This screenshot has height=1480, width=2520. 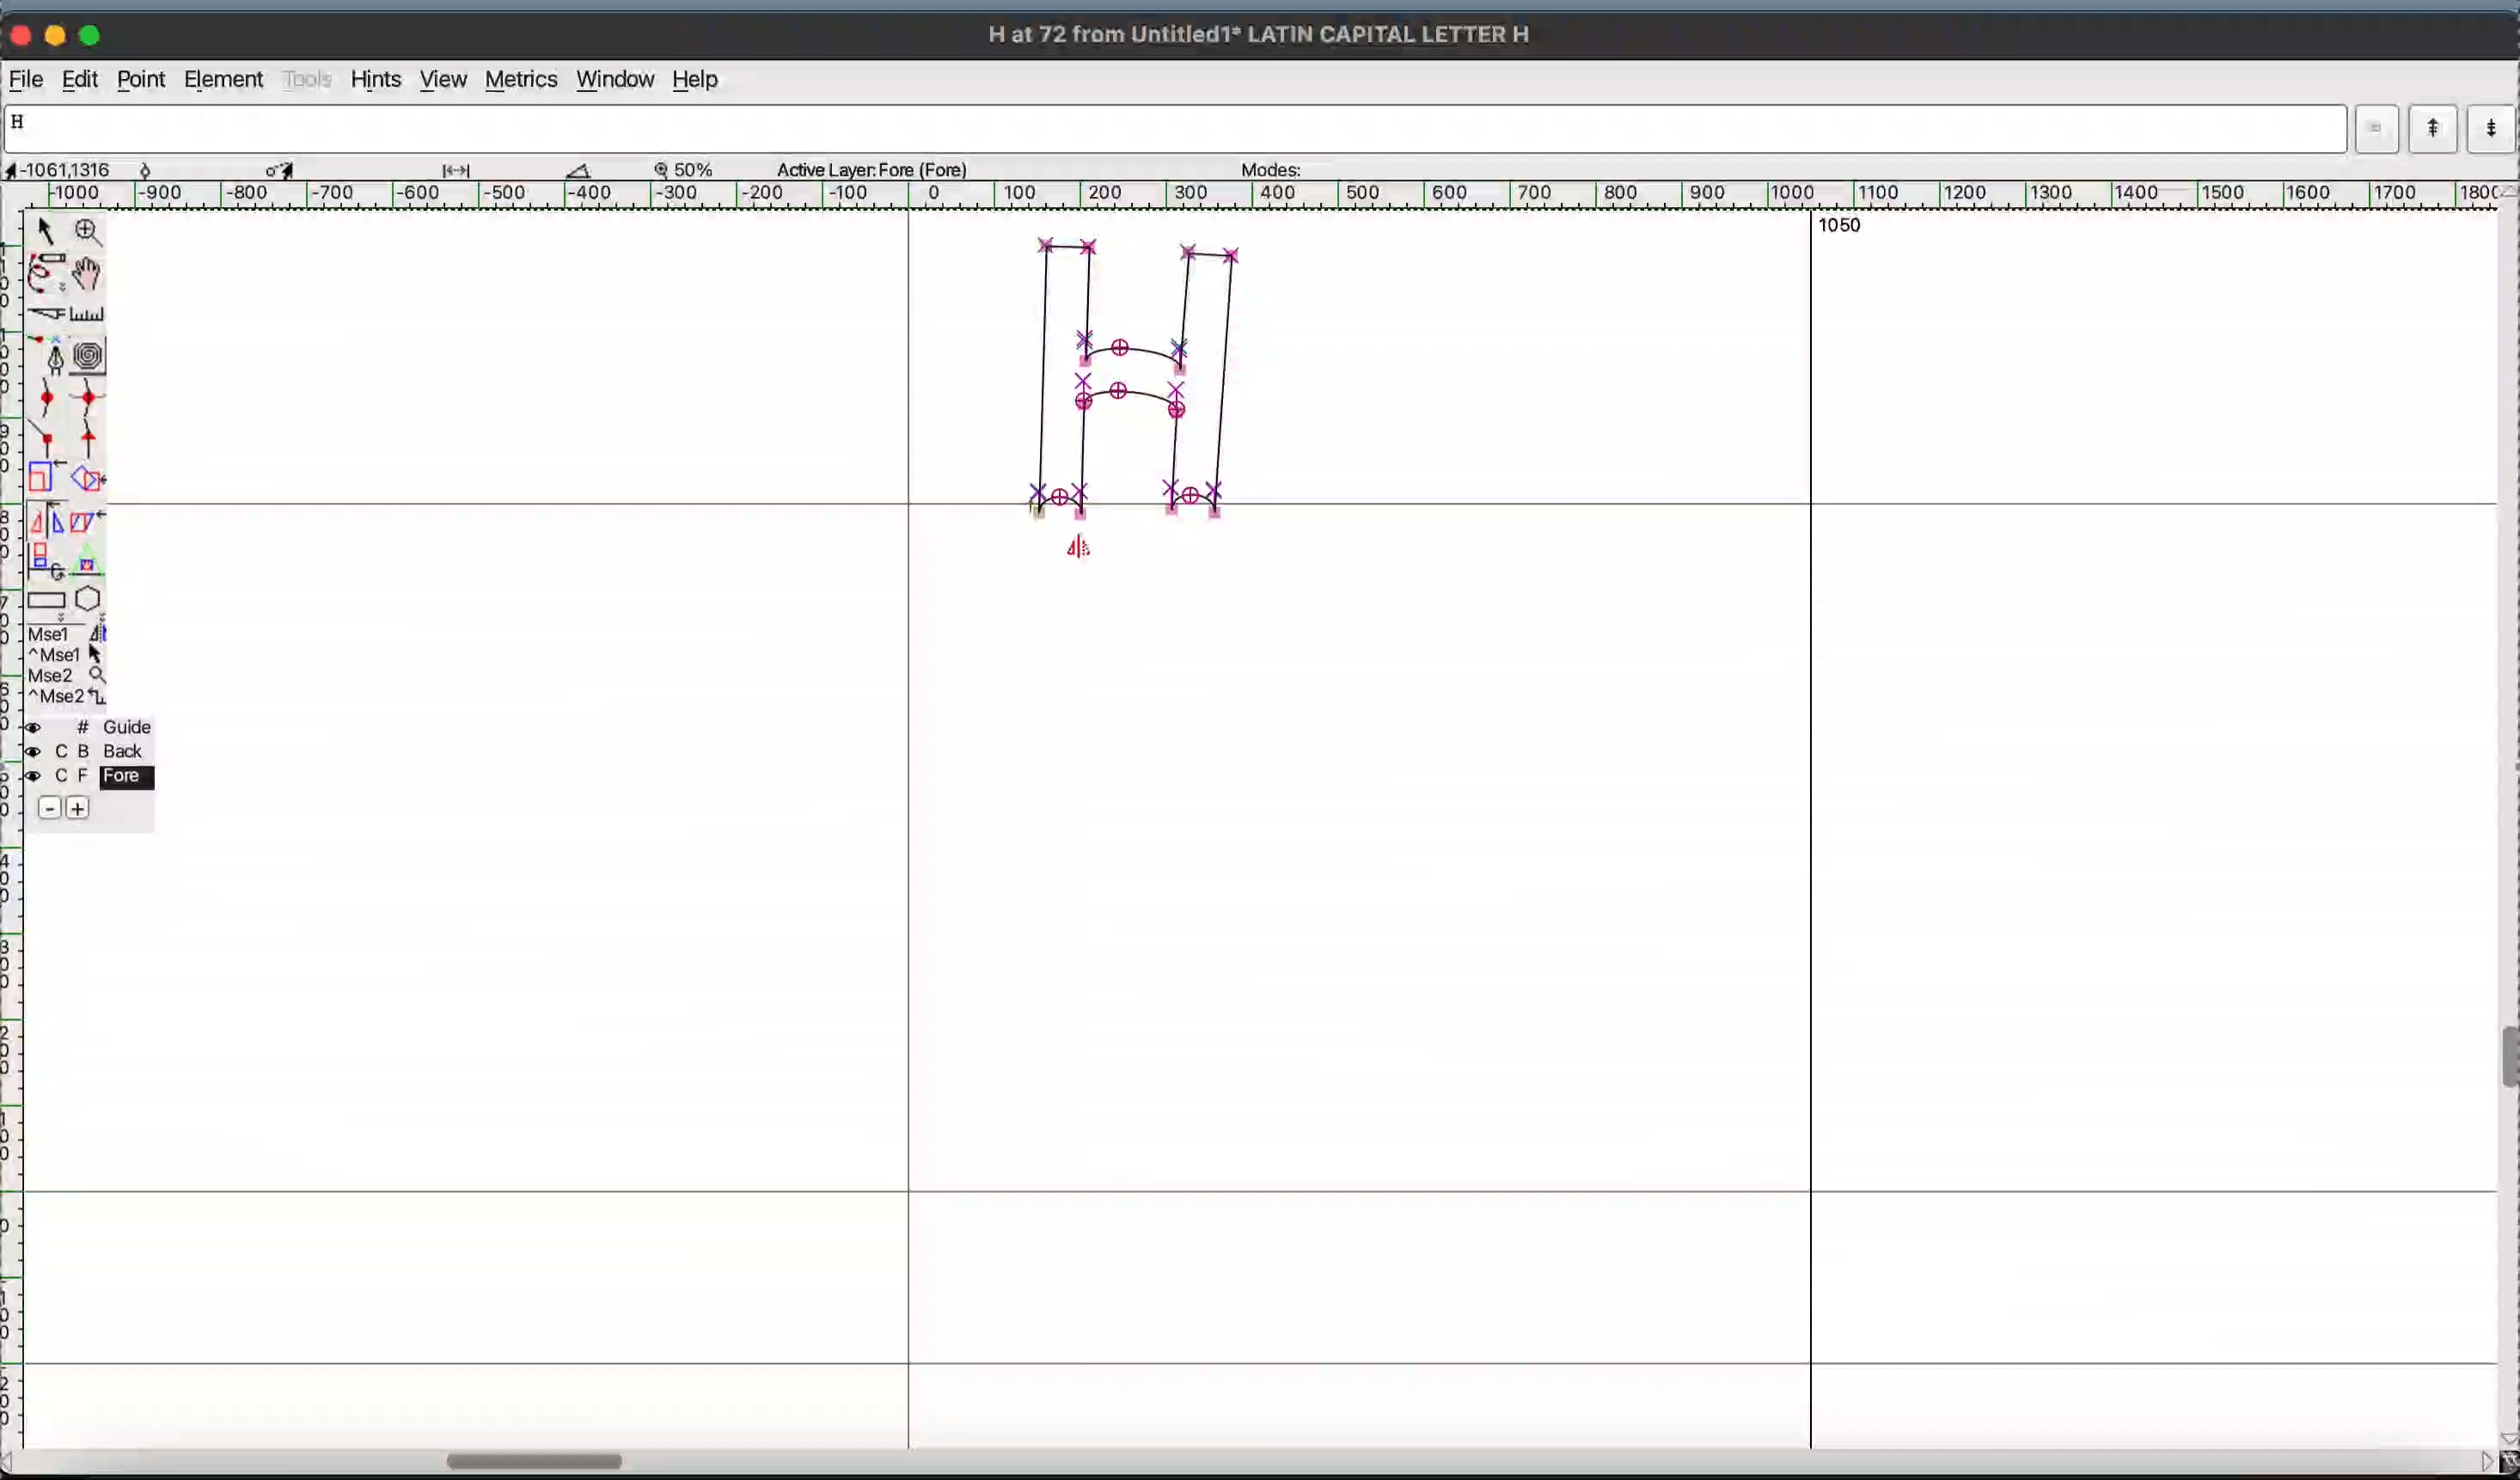 I want to click on ruler, so click(x=18, y=1142).